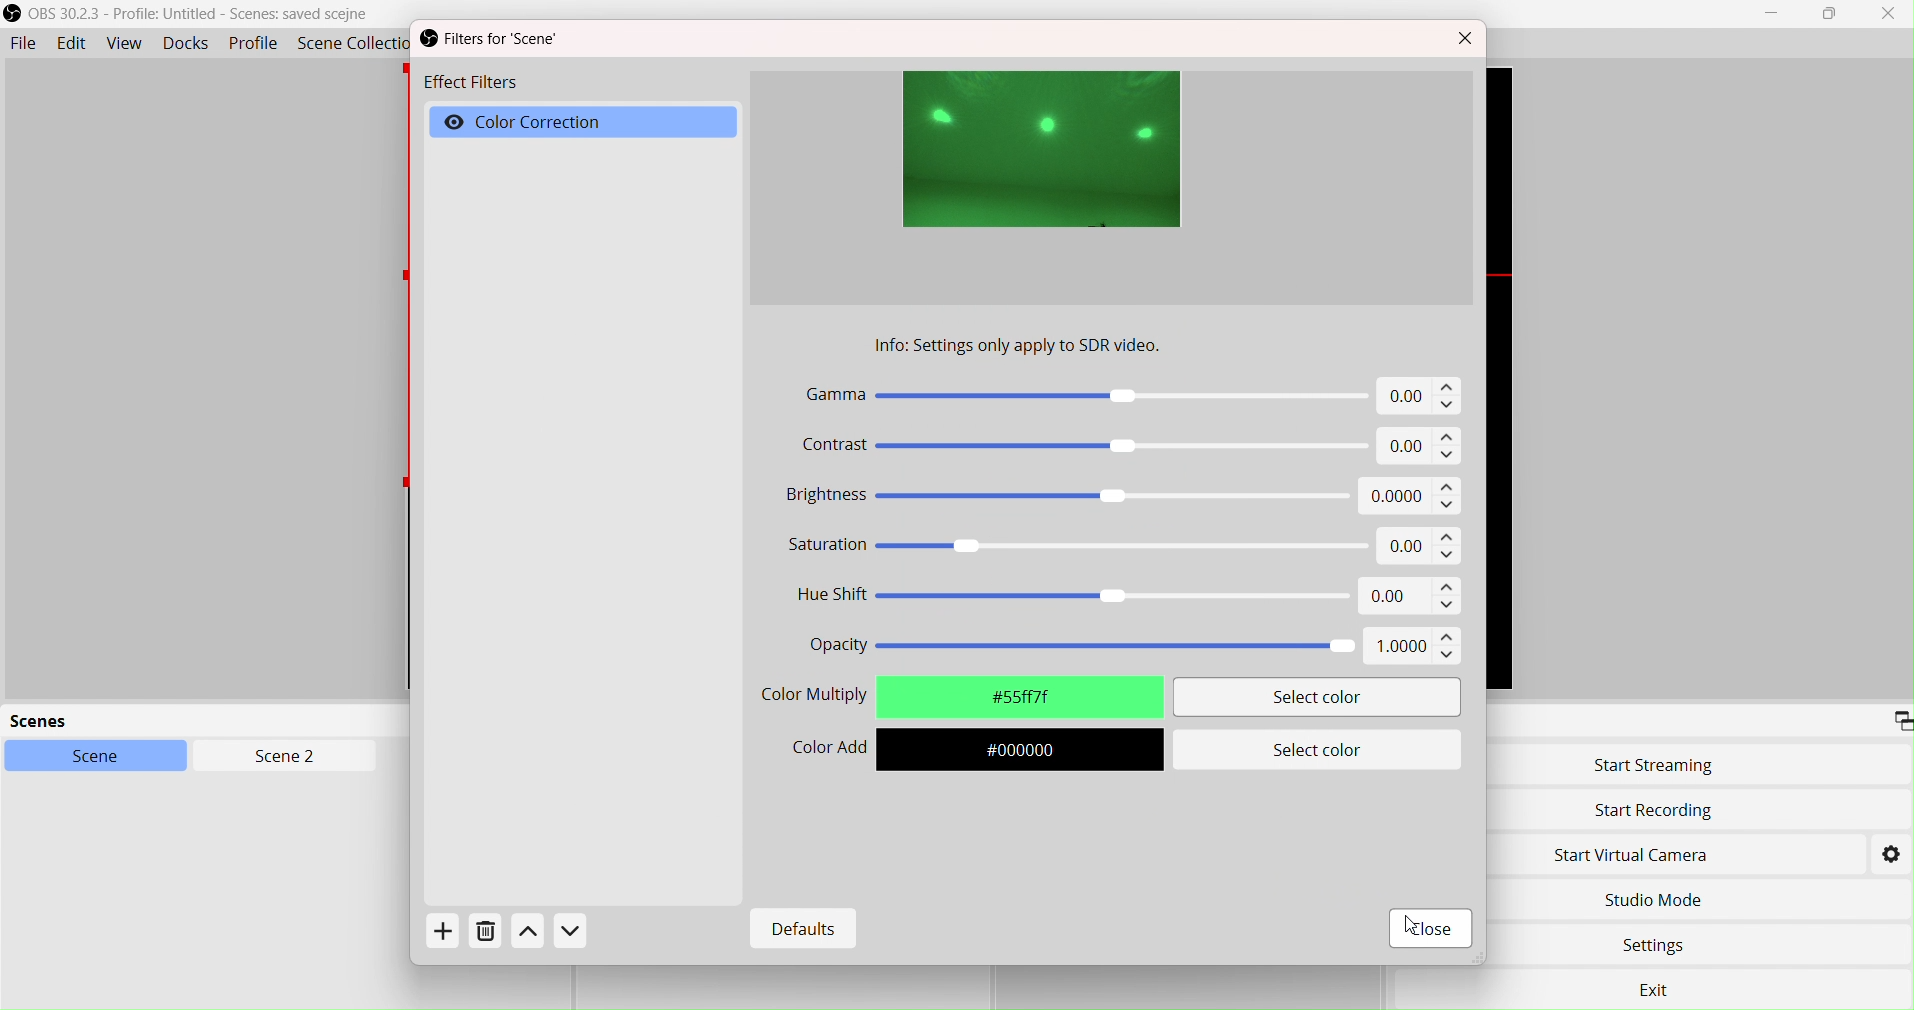  Describe the element at coordinates (1658, 948) in the screenshot. I see `Settings` at that location.